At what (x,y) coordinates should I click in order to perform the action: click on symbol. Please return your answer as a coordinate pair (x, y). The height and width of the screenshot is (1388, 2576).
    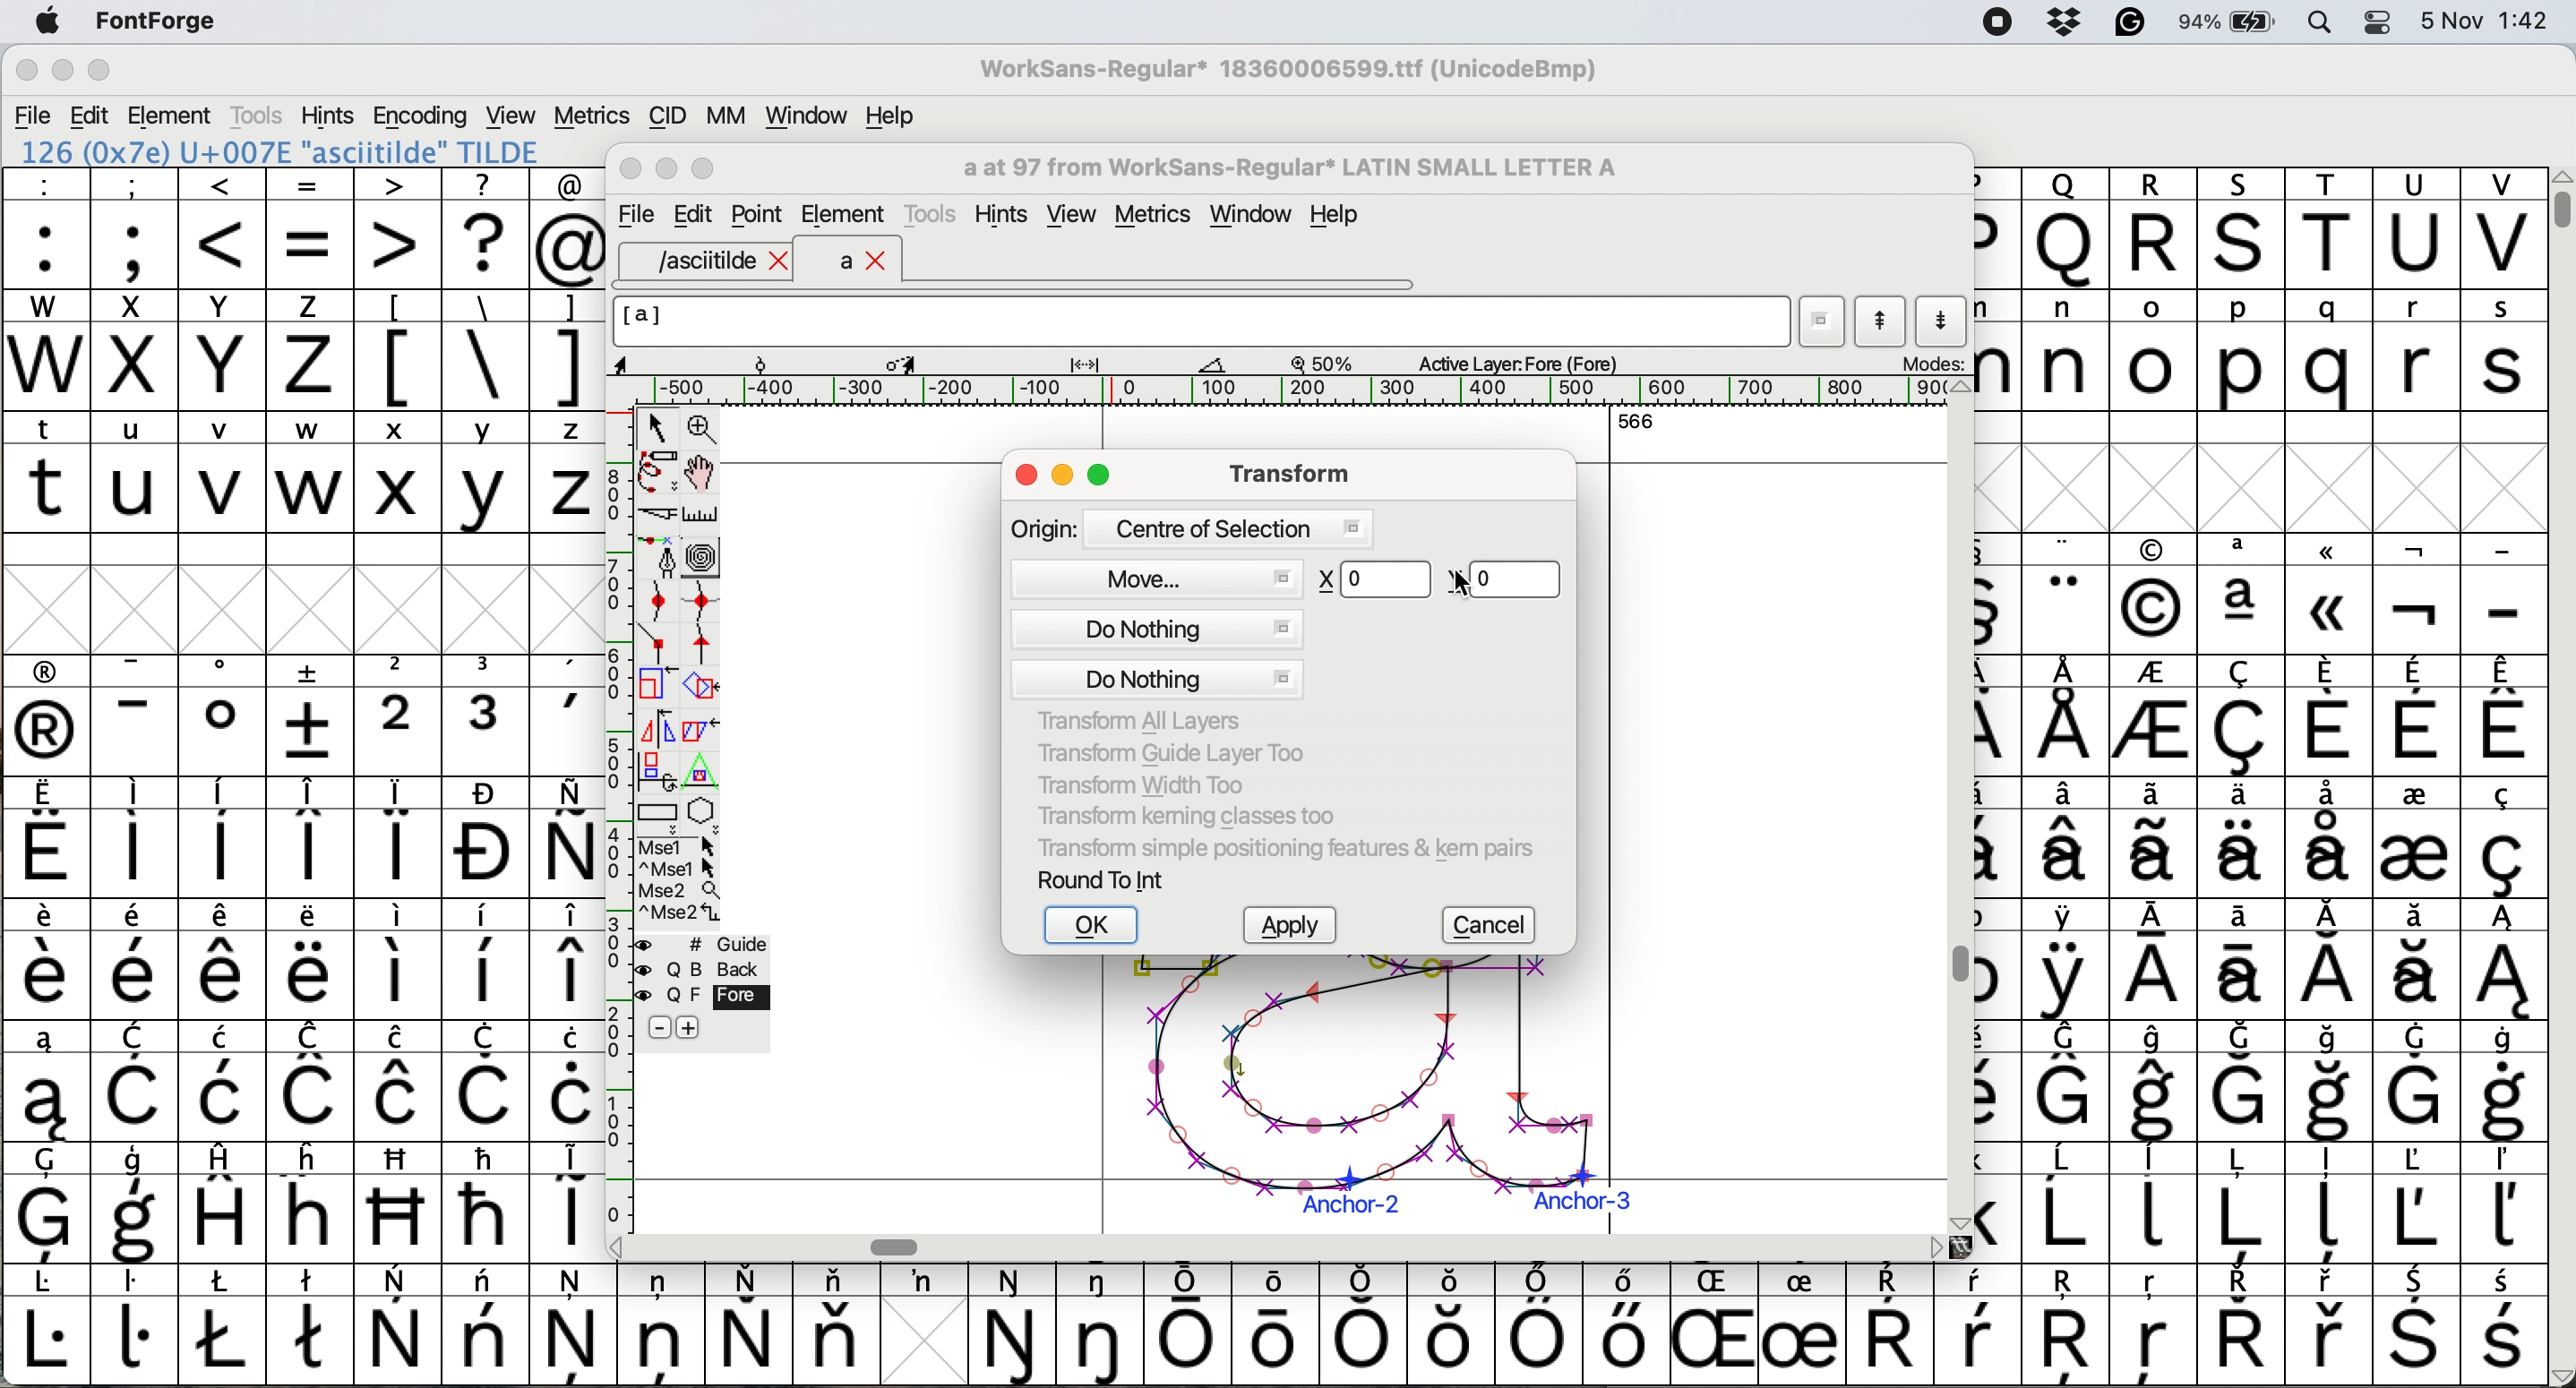
    Looking at the image, I should click on (1801, 1326).